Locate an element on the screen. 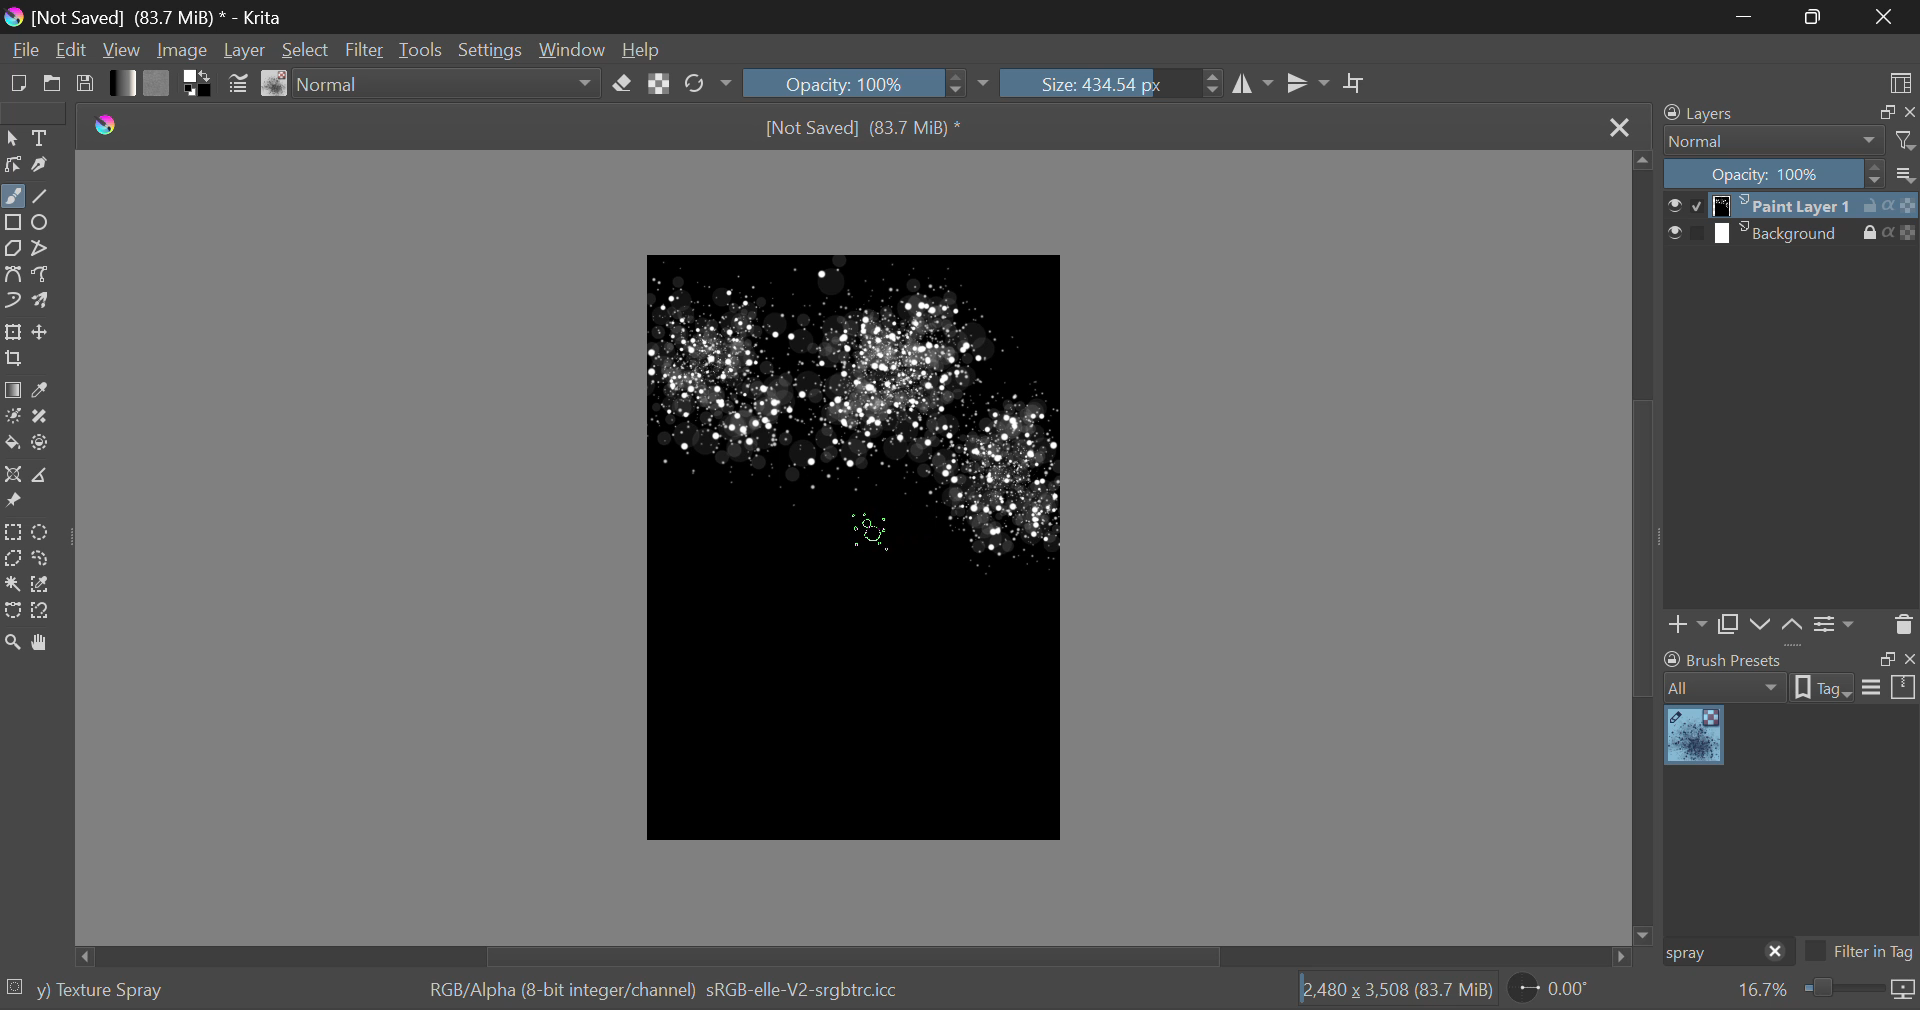 The width and height of the screenshot is (1920, 1010). zoom slider is located at coordinates (1841, 990).